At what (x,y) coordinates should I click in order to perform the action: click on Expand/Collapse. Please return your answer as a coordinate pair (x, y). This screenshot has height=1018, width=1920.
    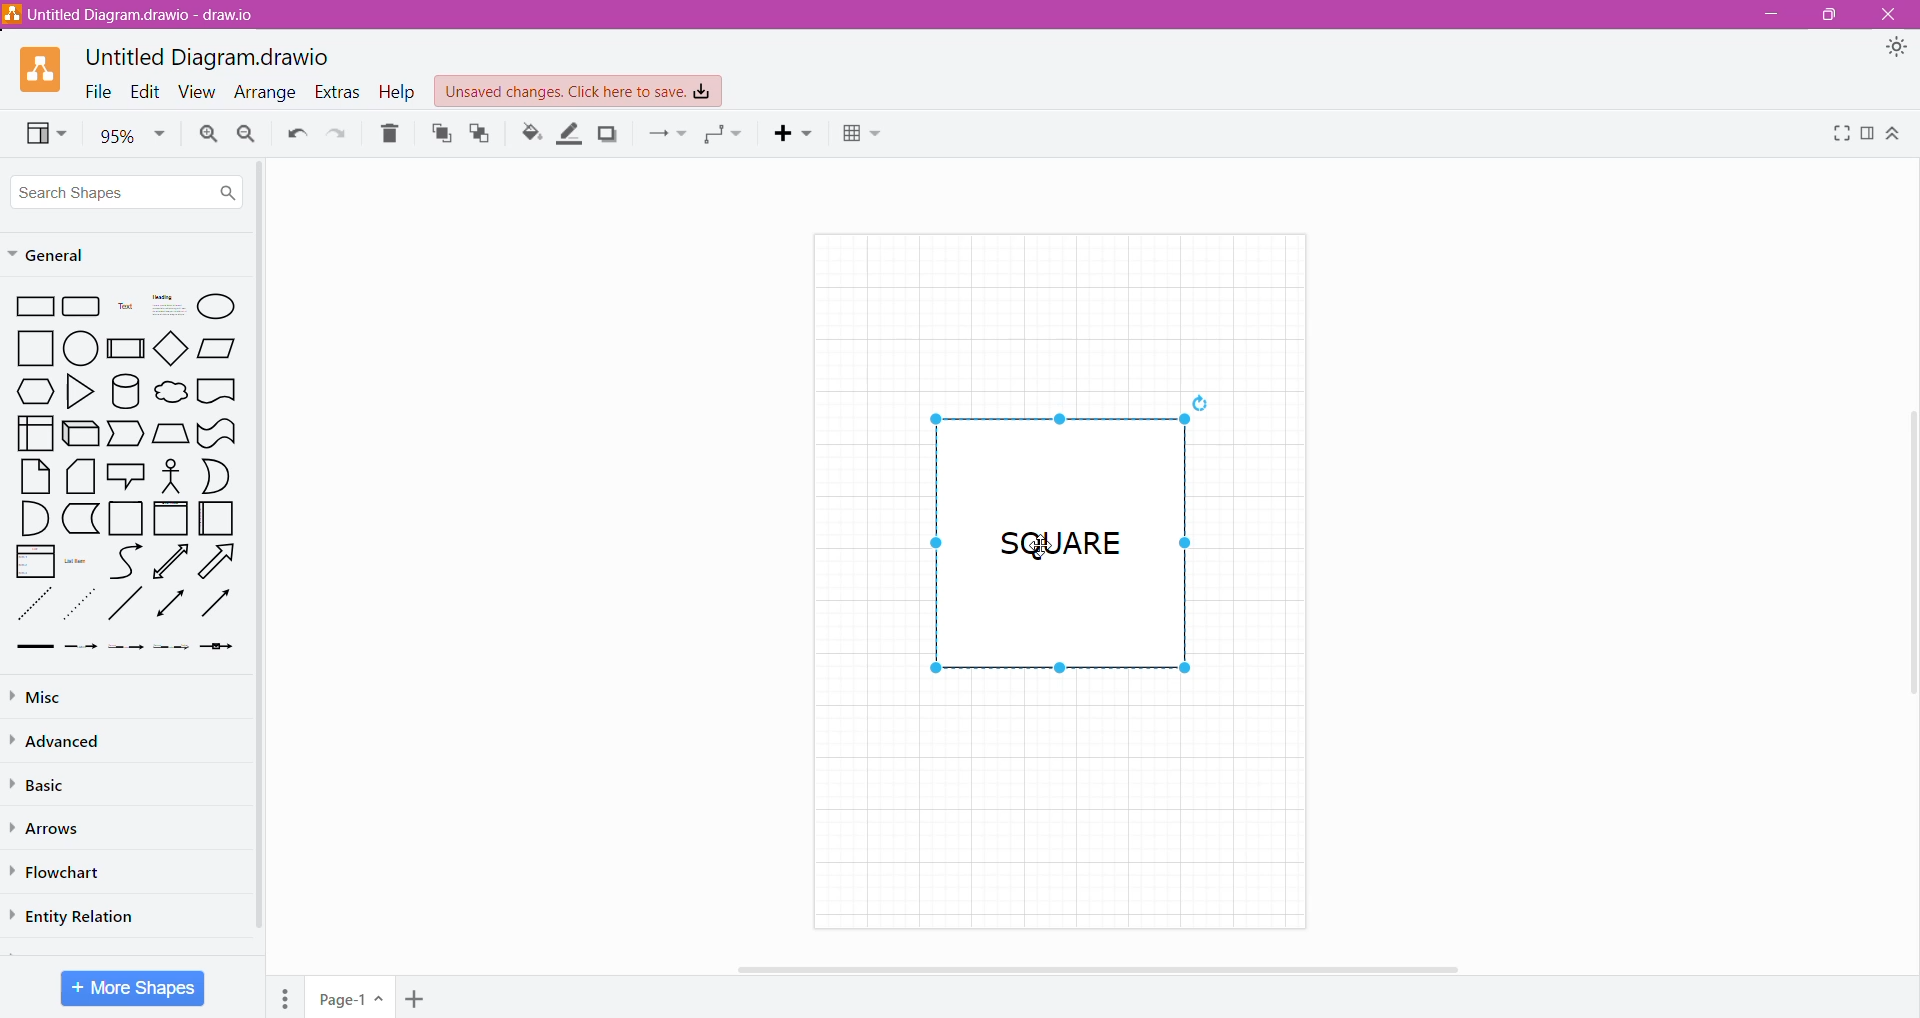
    Looking at the image, I should click on (1896, 138).